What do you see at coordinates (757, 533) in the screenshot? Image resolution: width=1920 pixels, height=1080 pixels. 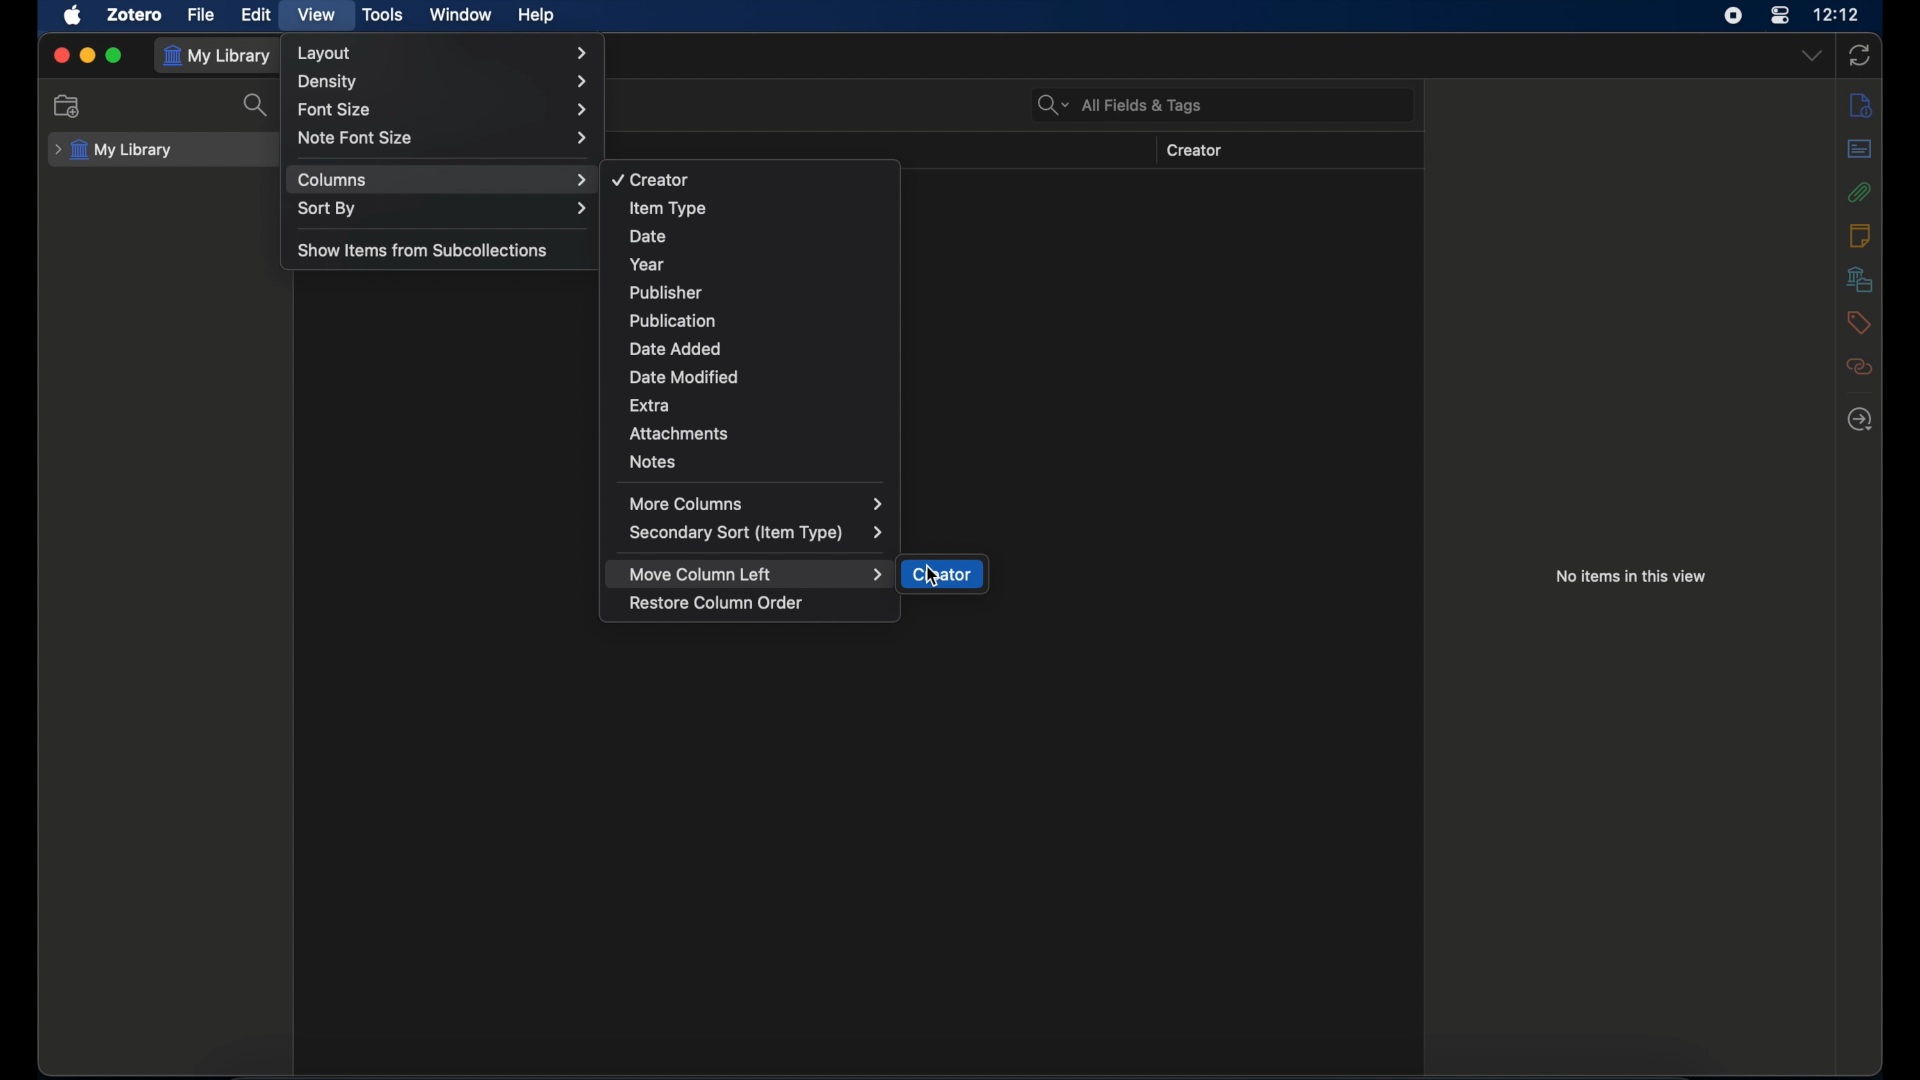 I see `secondary sort` at bounding box center [757, 533].